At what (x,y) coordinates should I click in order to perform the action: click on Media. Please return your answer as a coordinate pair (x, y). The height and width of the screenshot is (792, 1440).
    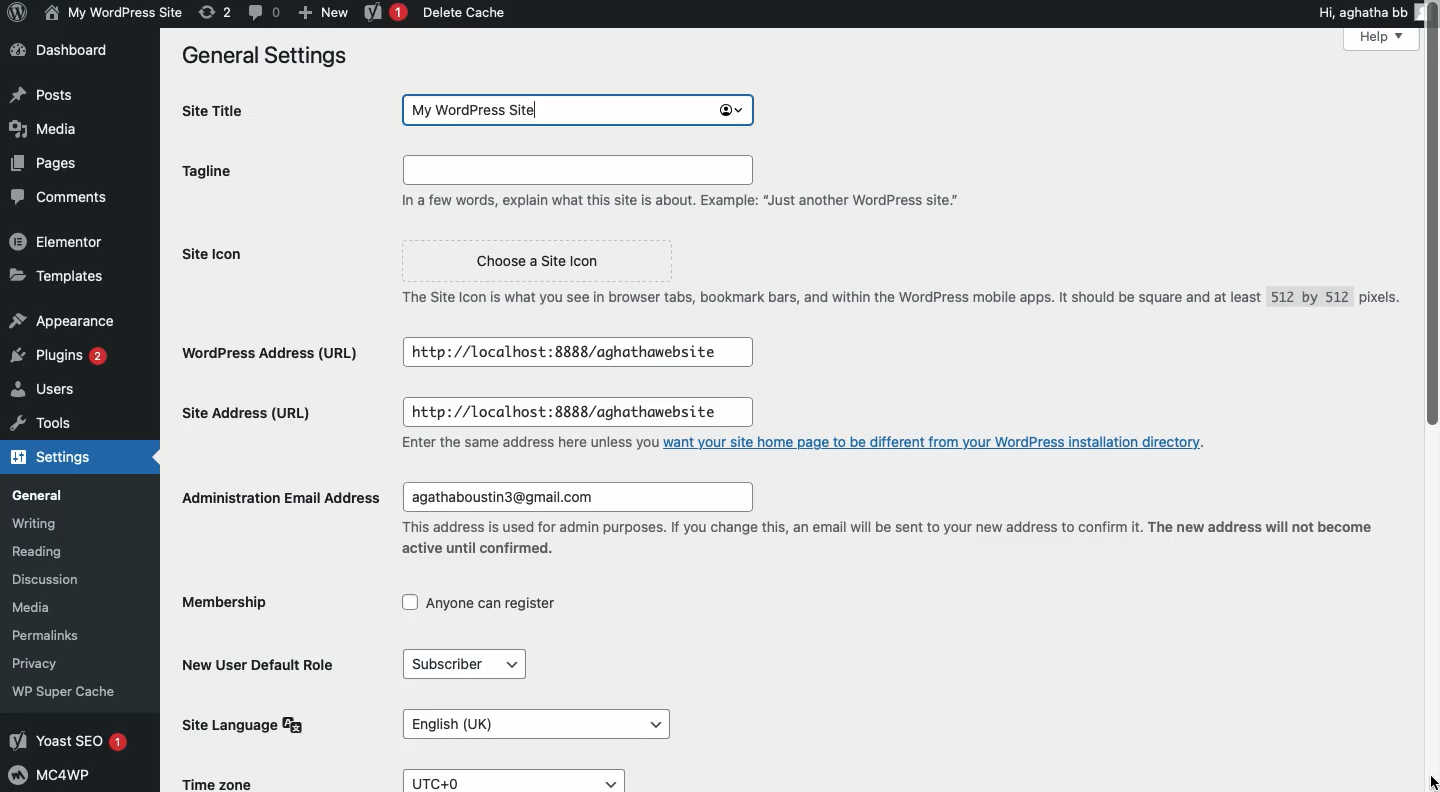
    Looking at the image, I should click on (40, 128).